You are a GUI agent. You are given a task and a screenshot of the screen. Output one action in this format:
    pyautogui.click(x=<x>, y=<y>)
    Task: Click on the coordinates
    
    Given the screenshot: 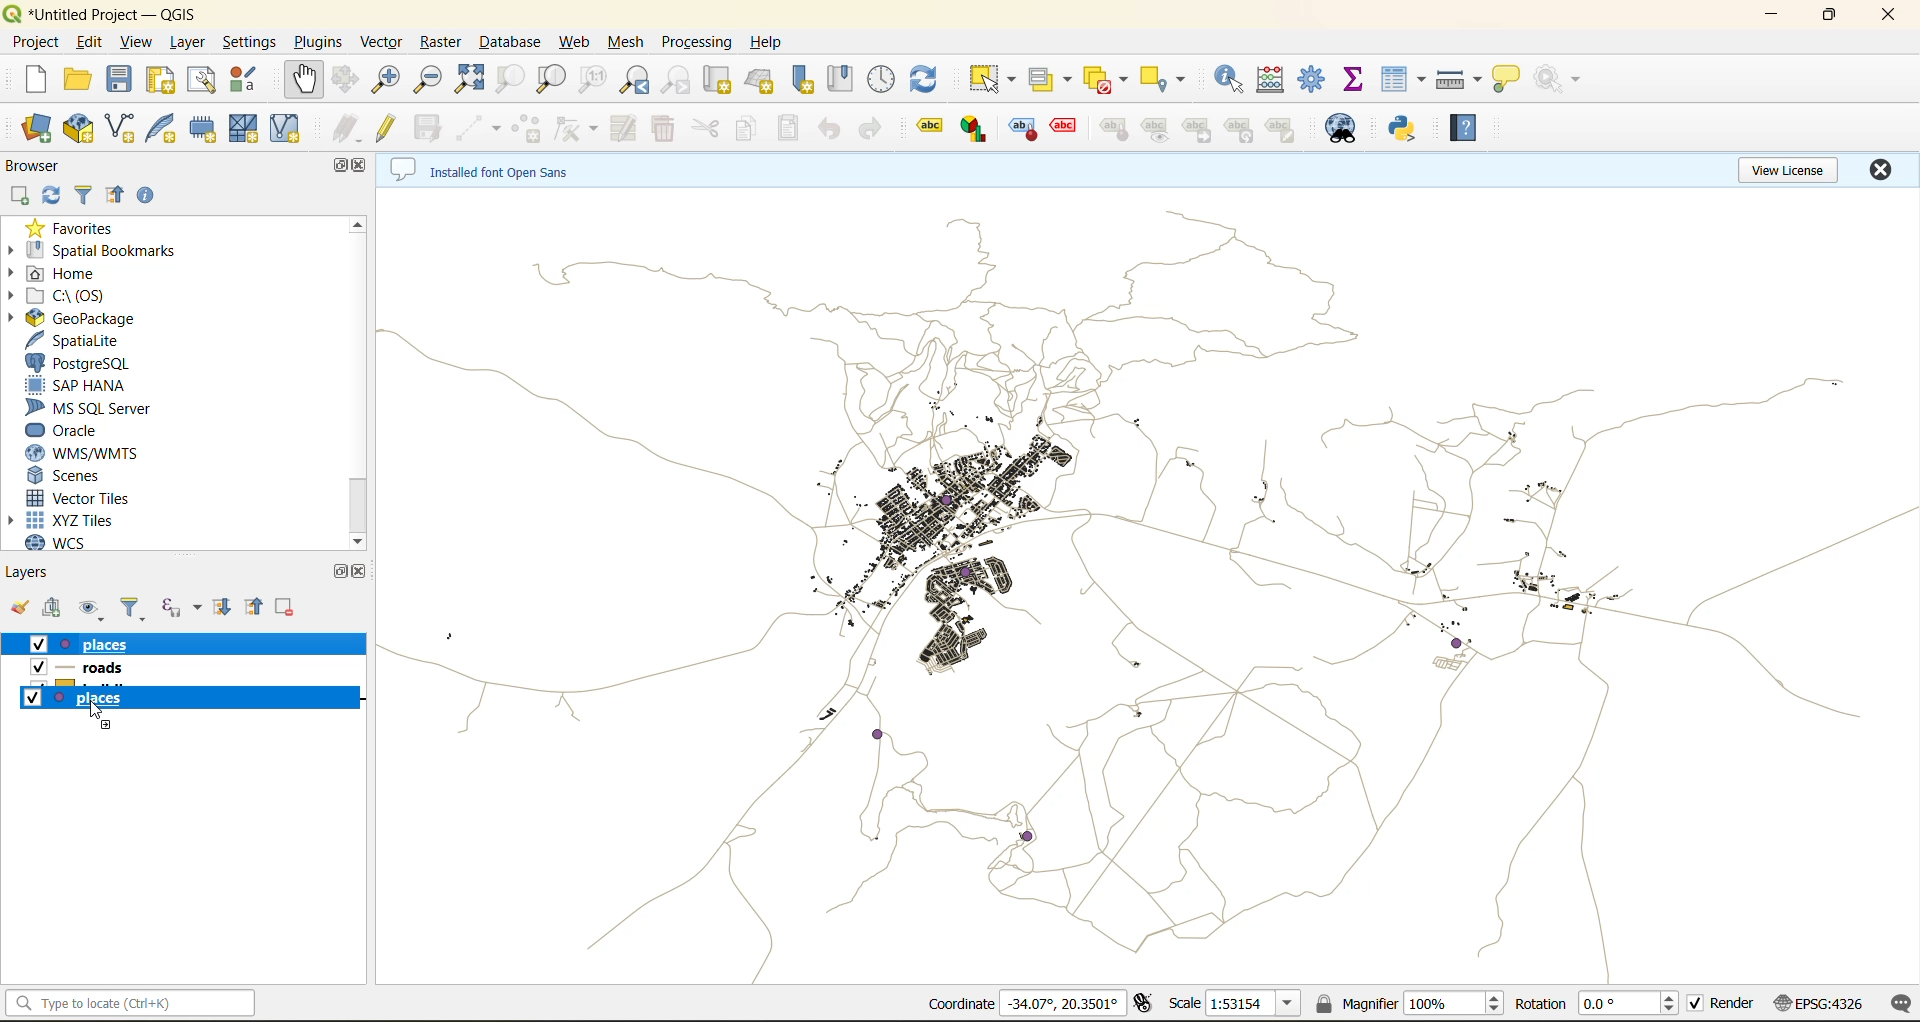 What is the action you would take?
    pyautogui.click(x=1030, y=1002)
    